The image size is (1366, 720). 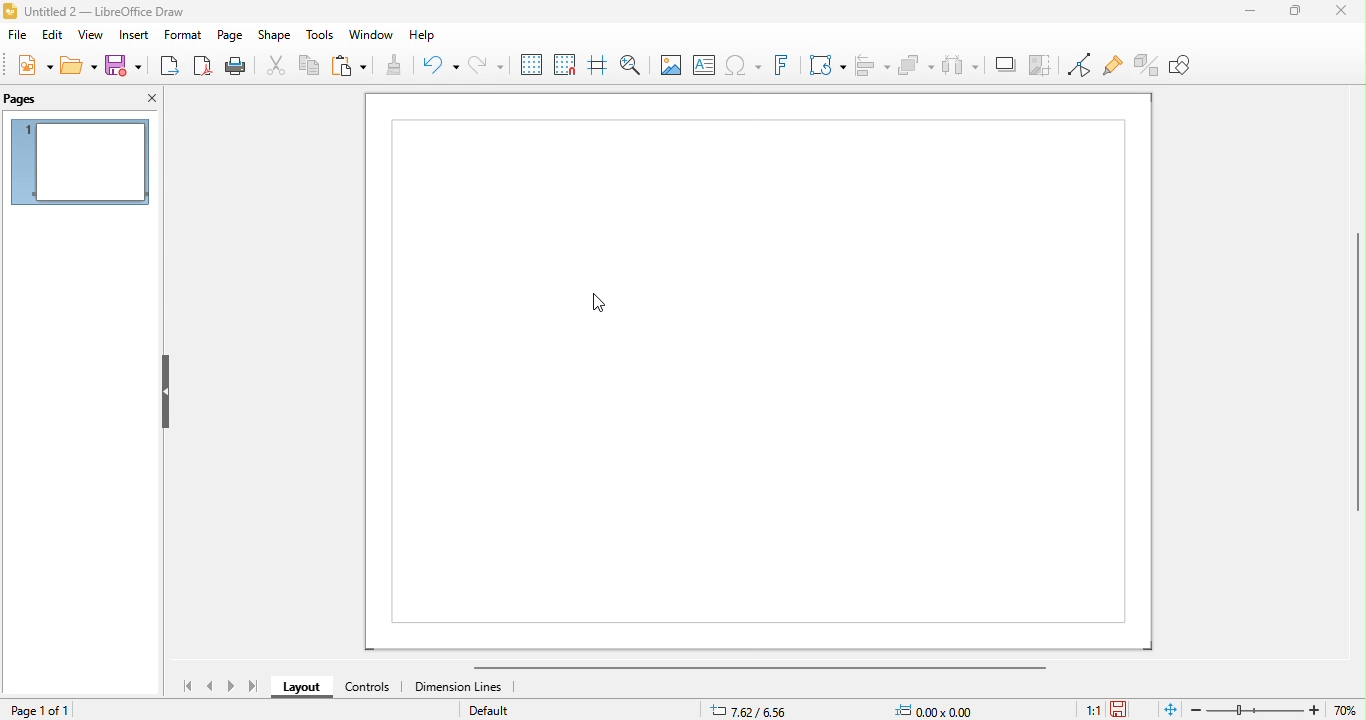 What do you see at coordinates (277, 68) in the screenshot?
I see `cut` at bounding box center [277, 68].